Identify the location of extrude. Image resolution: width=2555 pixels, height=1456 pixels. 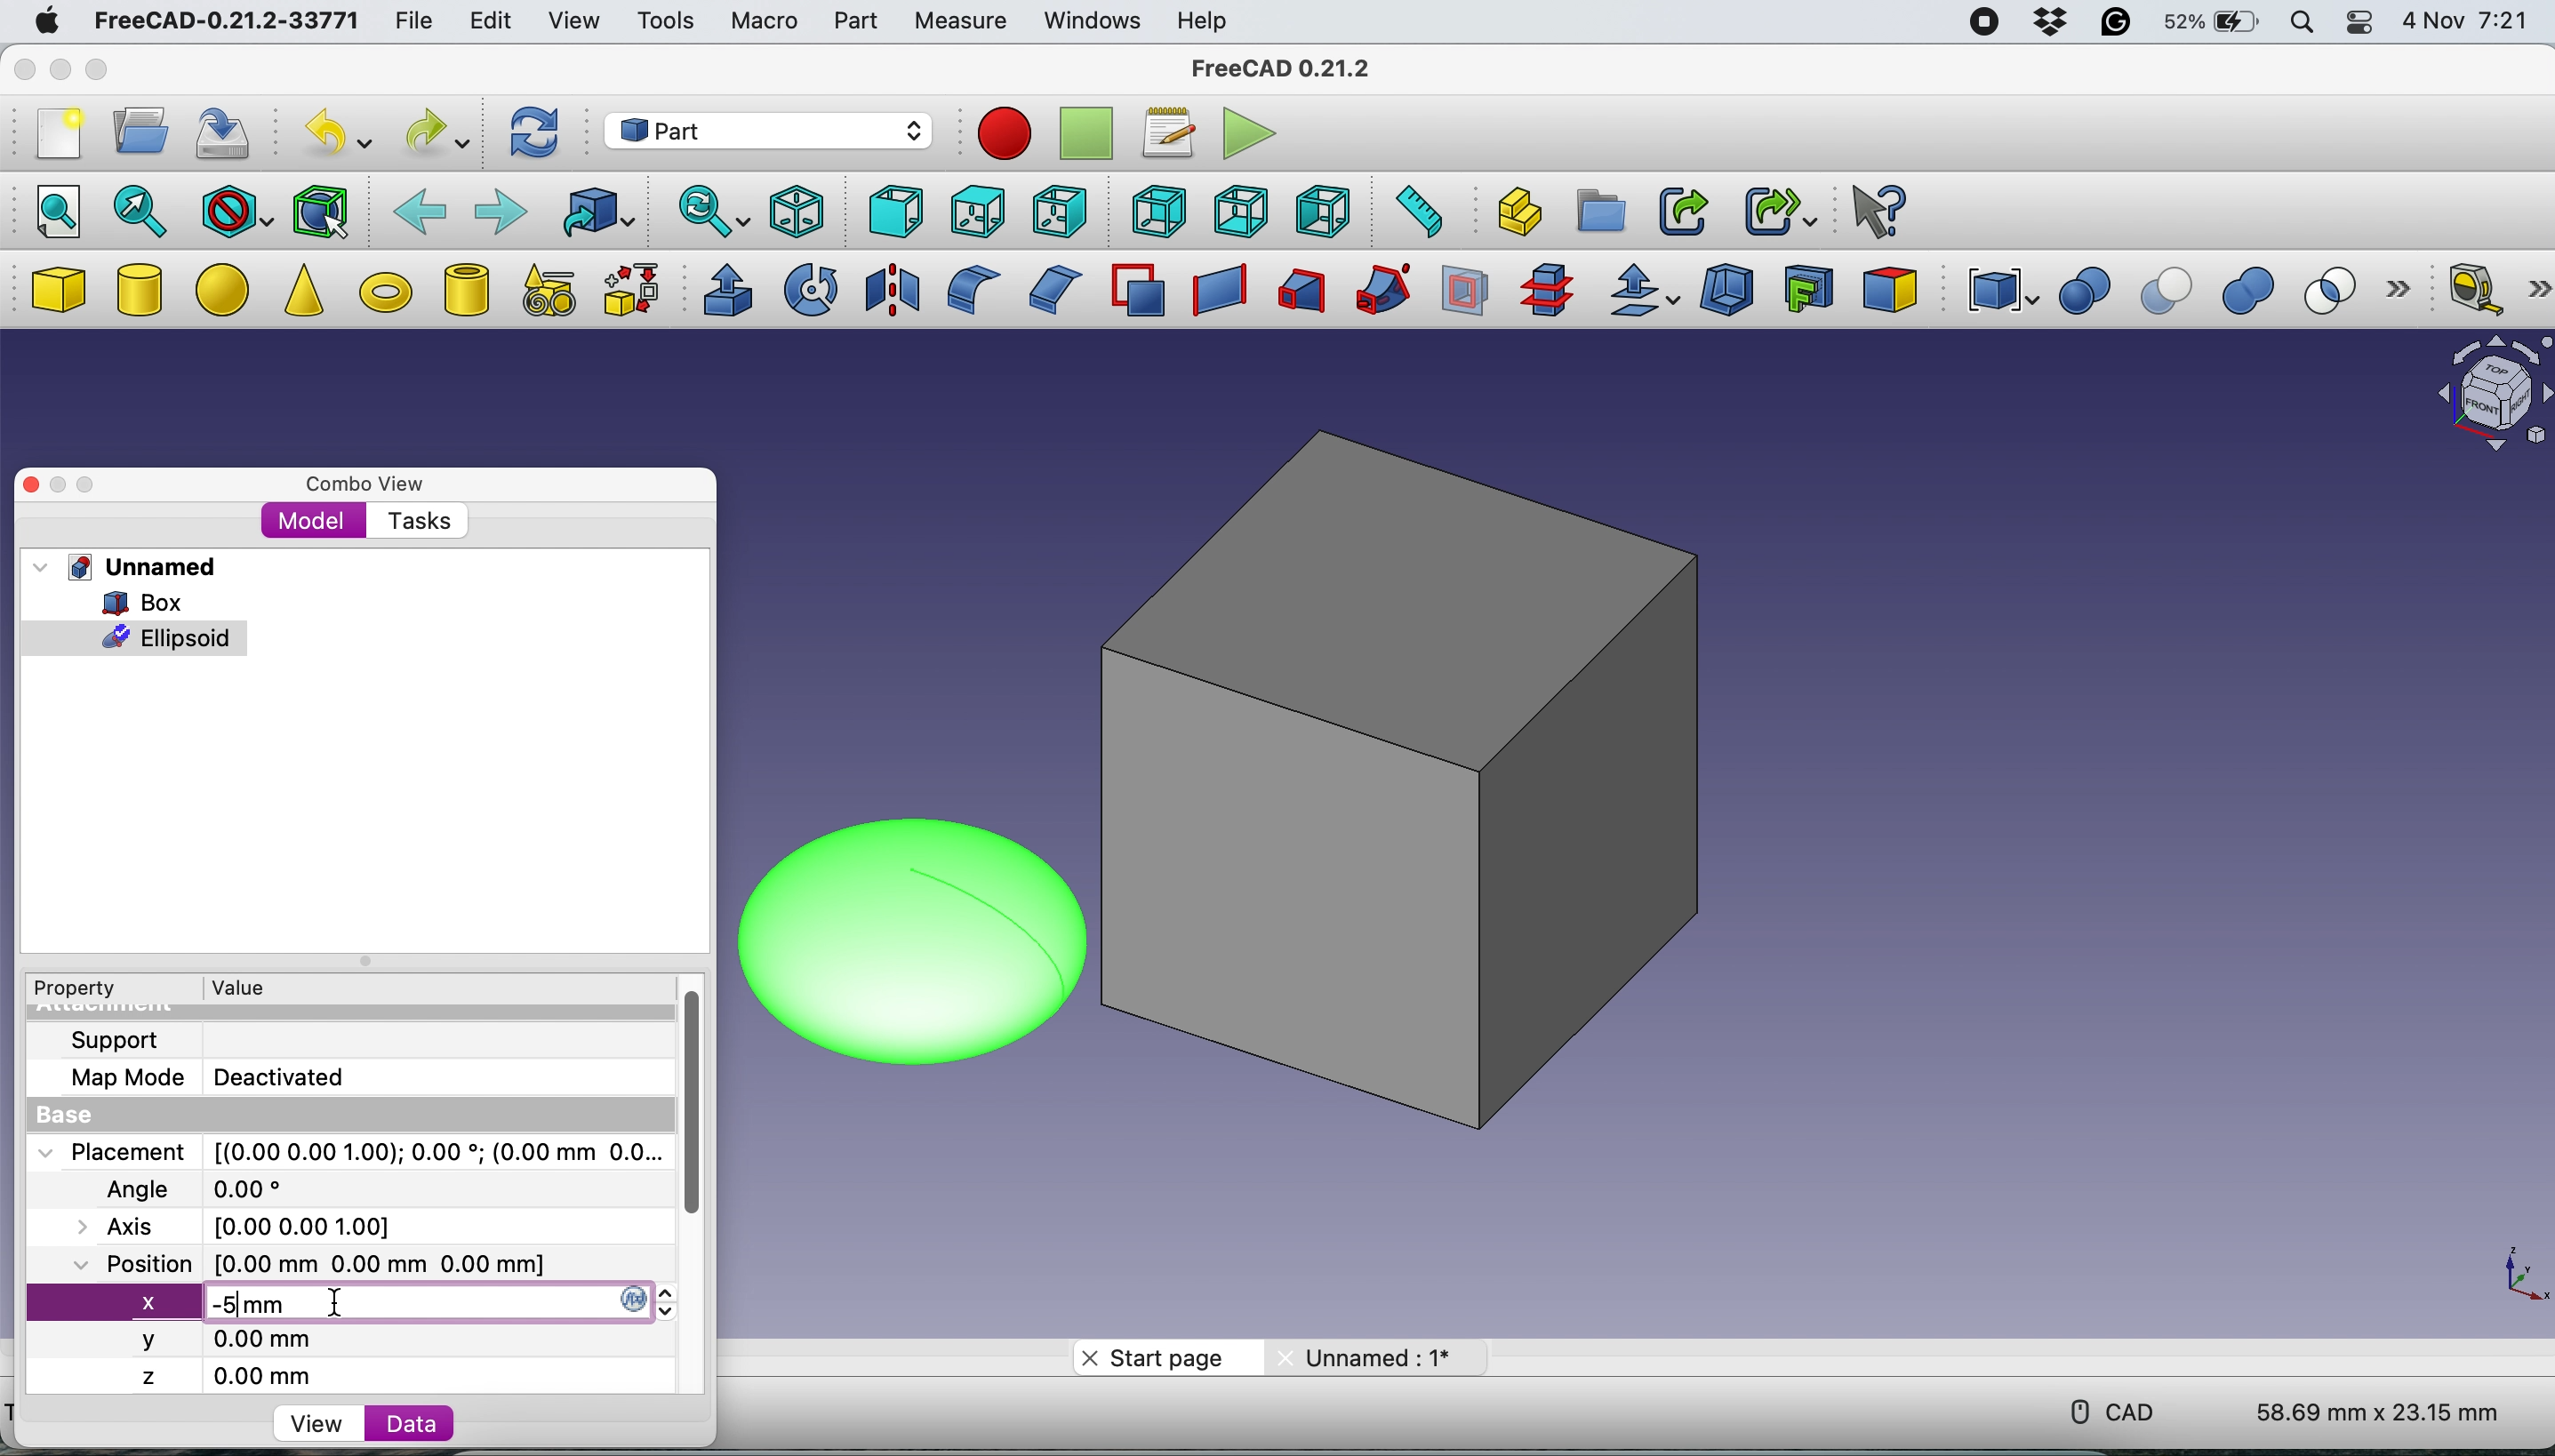
(722, 290).